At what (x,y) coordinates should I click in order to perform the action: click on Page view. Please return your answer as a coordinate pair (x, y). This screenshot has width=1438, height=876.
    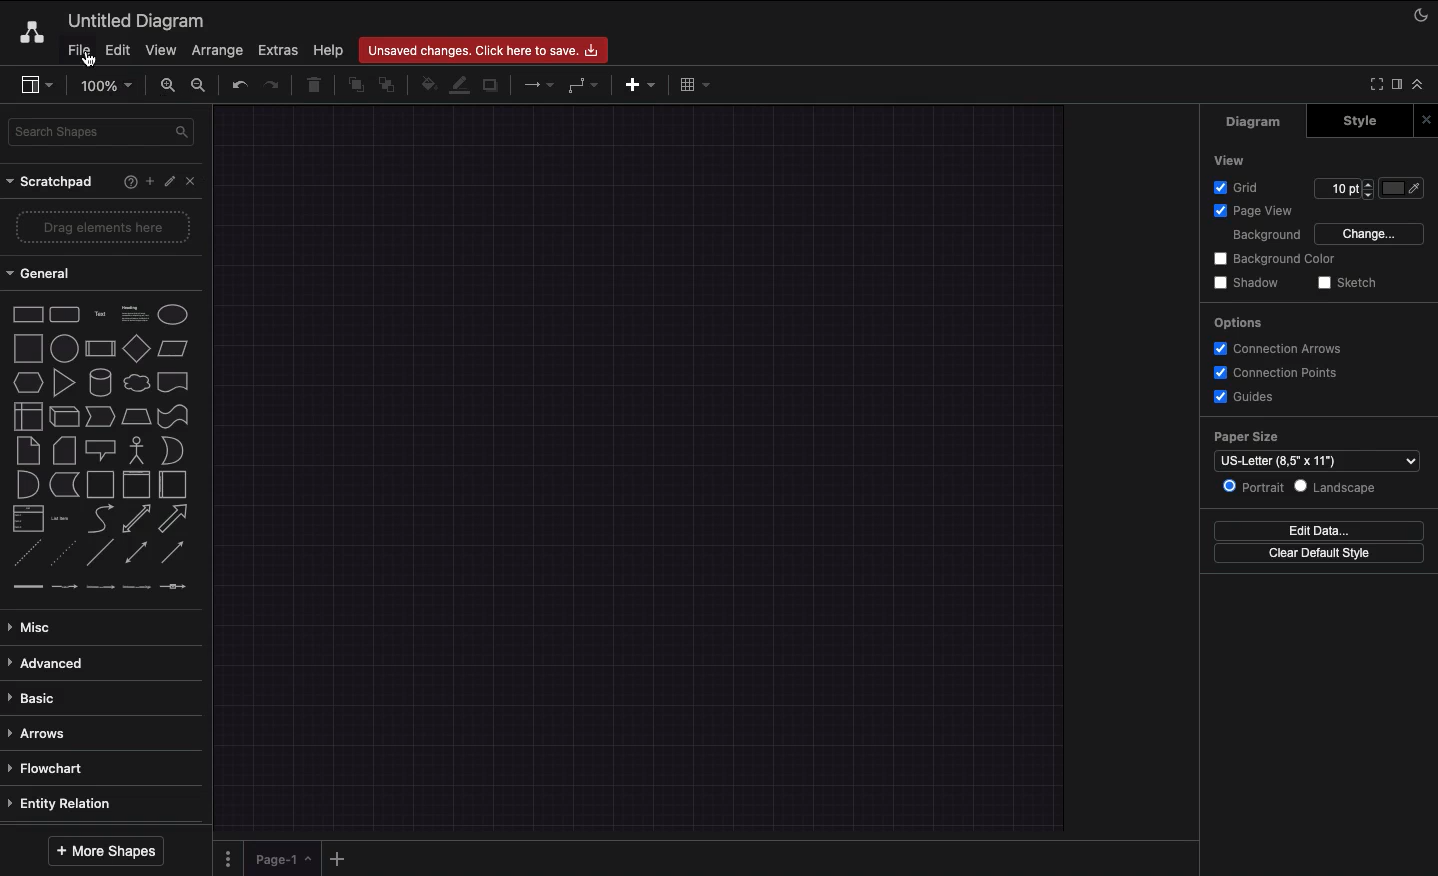
    Looking at the image, I should click on (1250, 212).